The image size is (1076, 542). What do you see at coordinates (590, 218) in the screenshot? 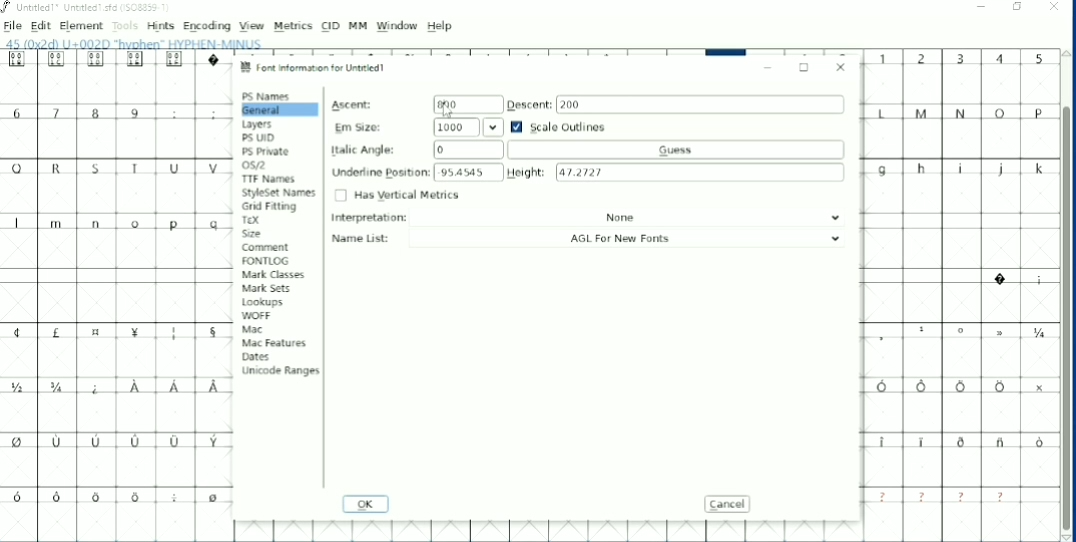
I see `Interpretation` at bounding box center [590, 218].